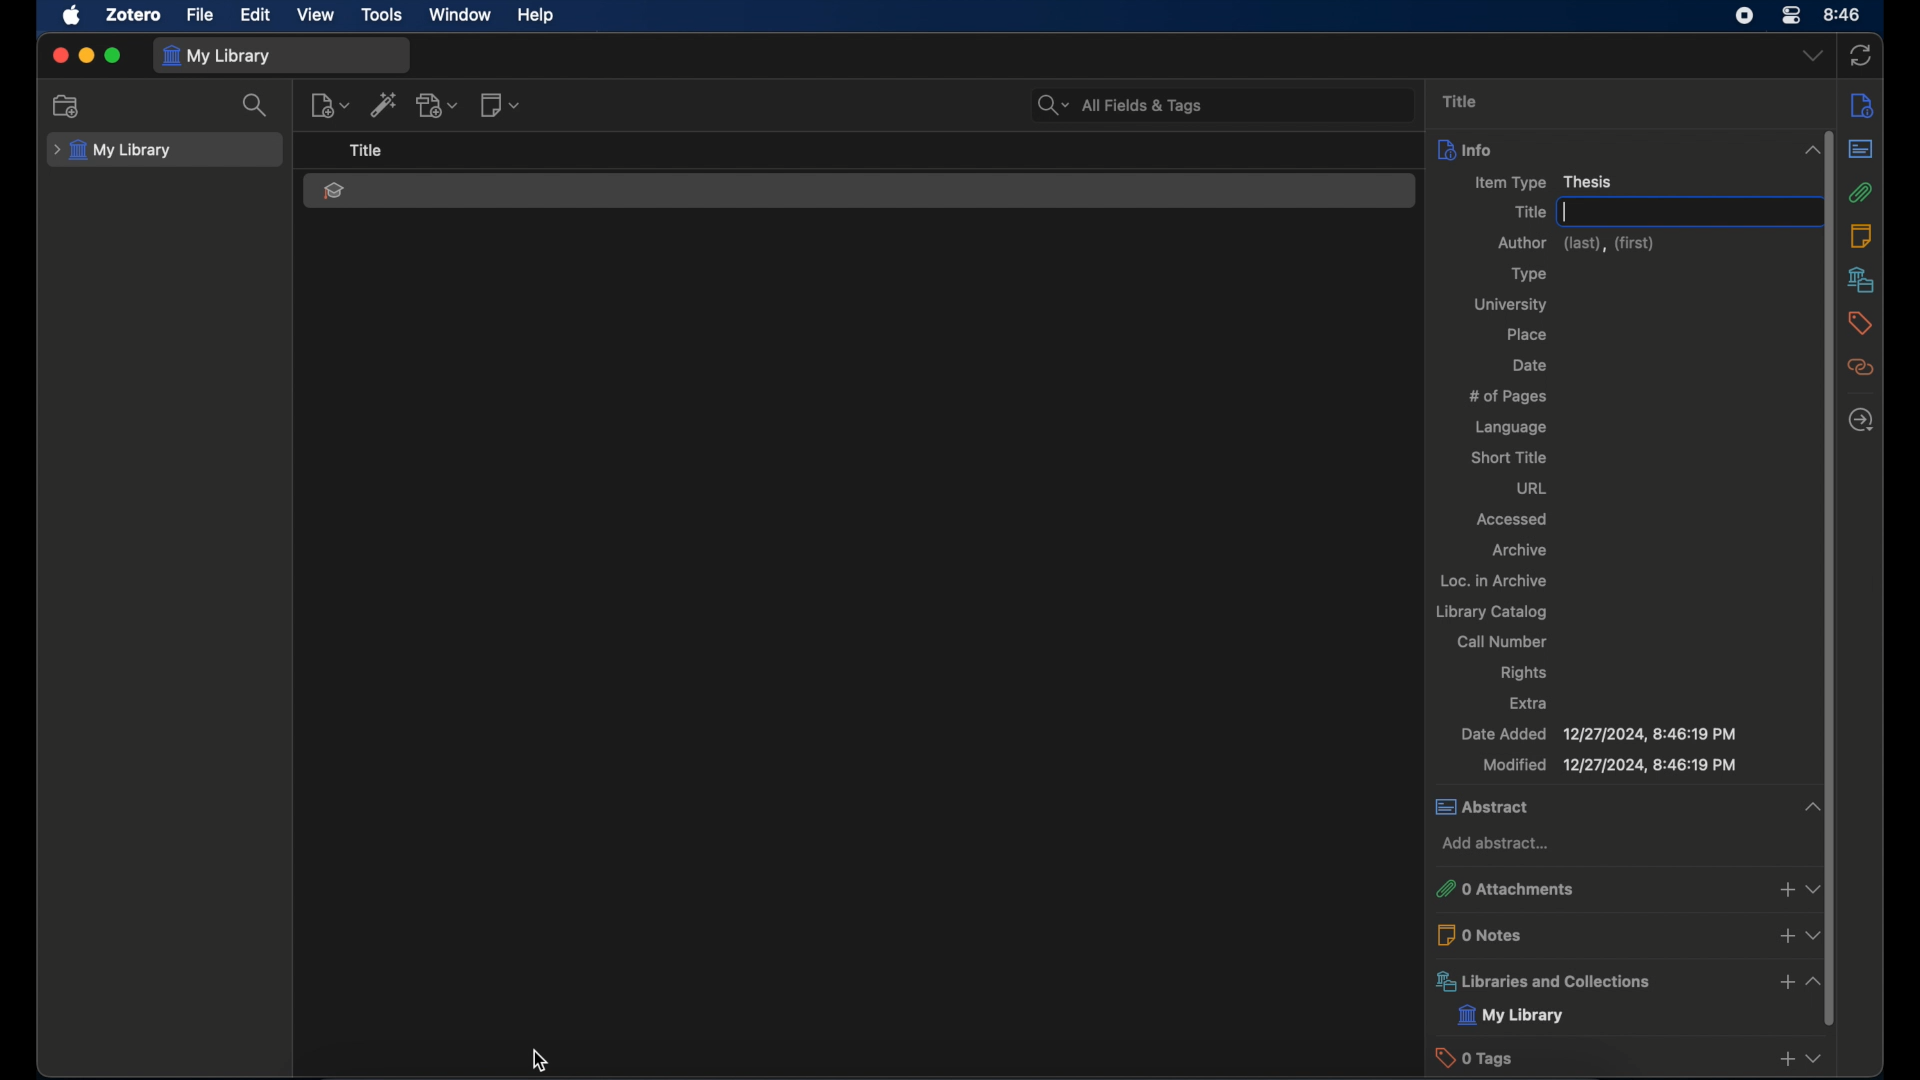 The height and width of the screenshot is (1080, 1920). Describe the element at coordinates (1526, 213) in the screenshot. I see `title` at that location.